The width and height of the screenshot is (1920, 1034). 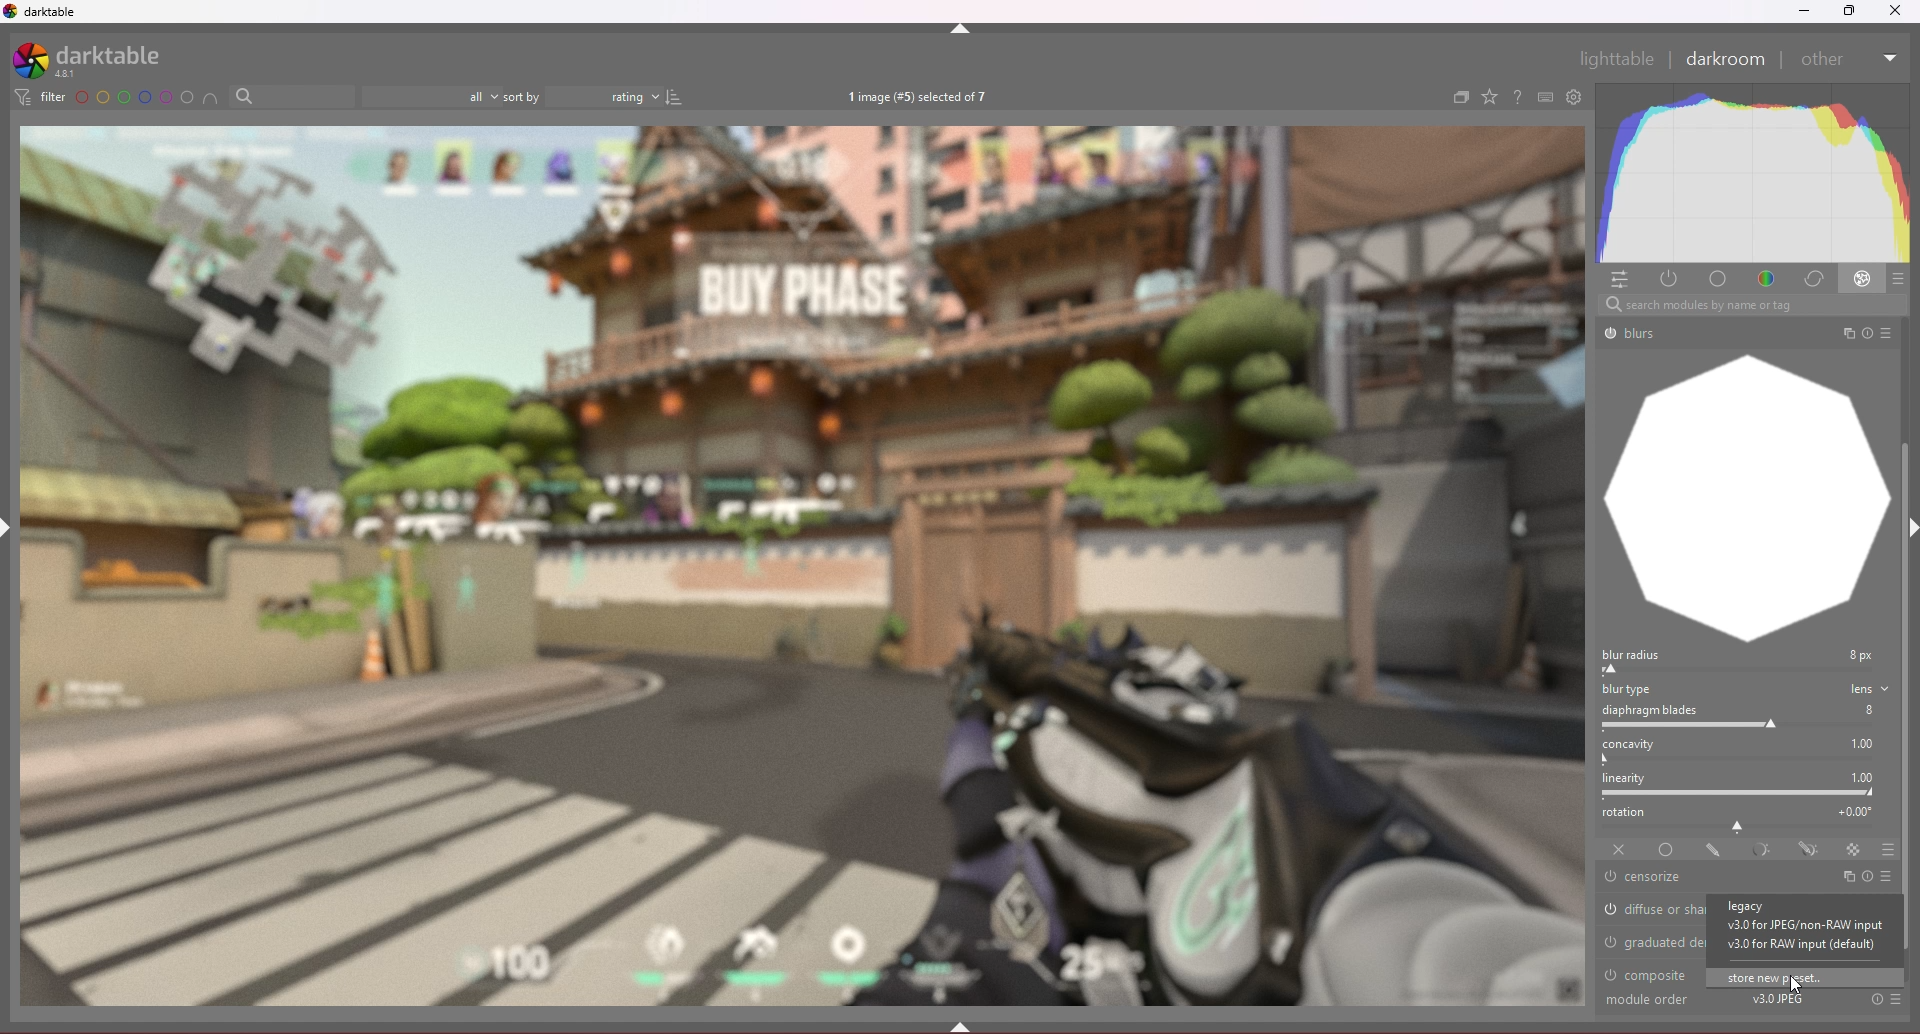 What do you see at coordinates (432, 95) in the screenshot?
I see `filter by images rating` at bounding box center [432, 95].